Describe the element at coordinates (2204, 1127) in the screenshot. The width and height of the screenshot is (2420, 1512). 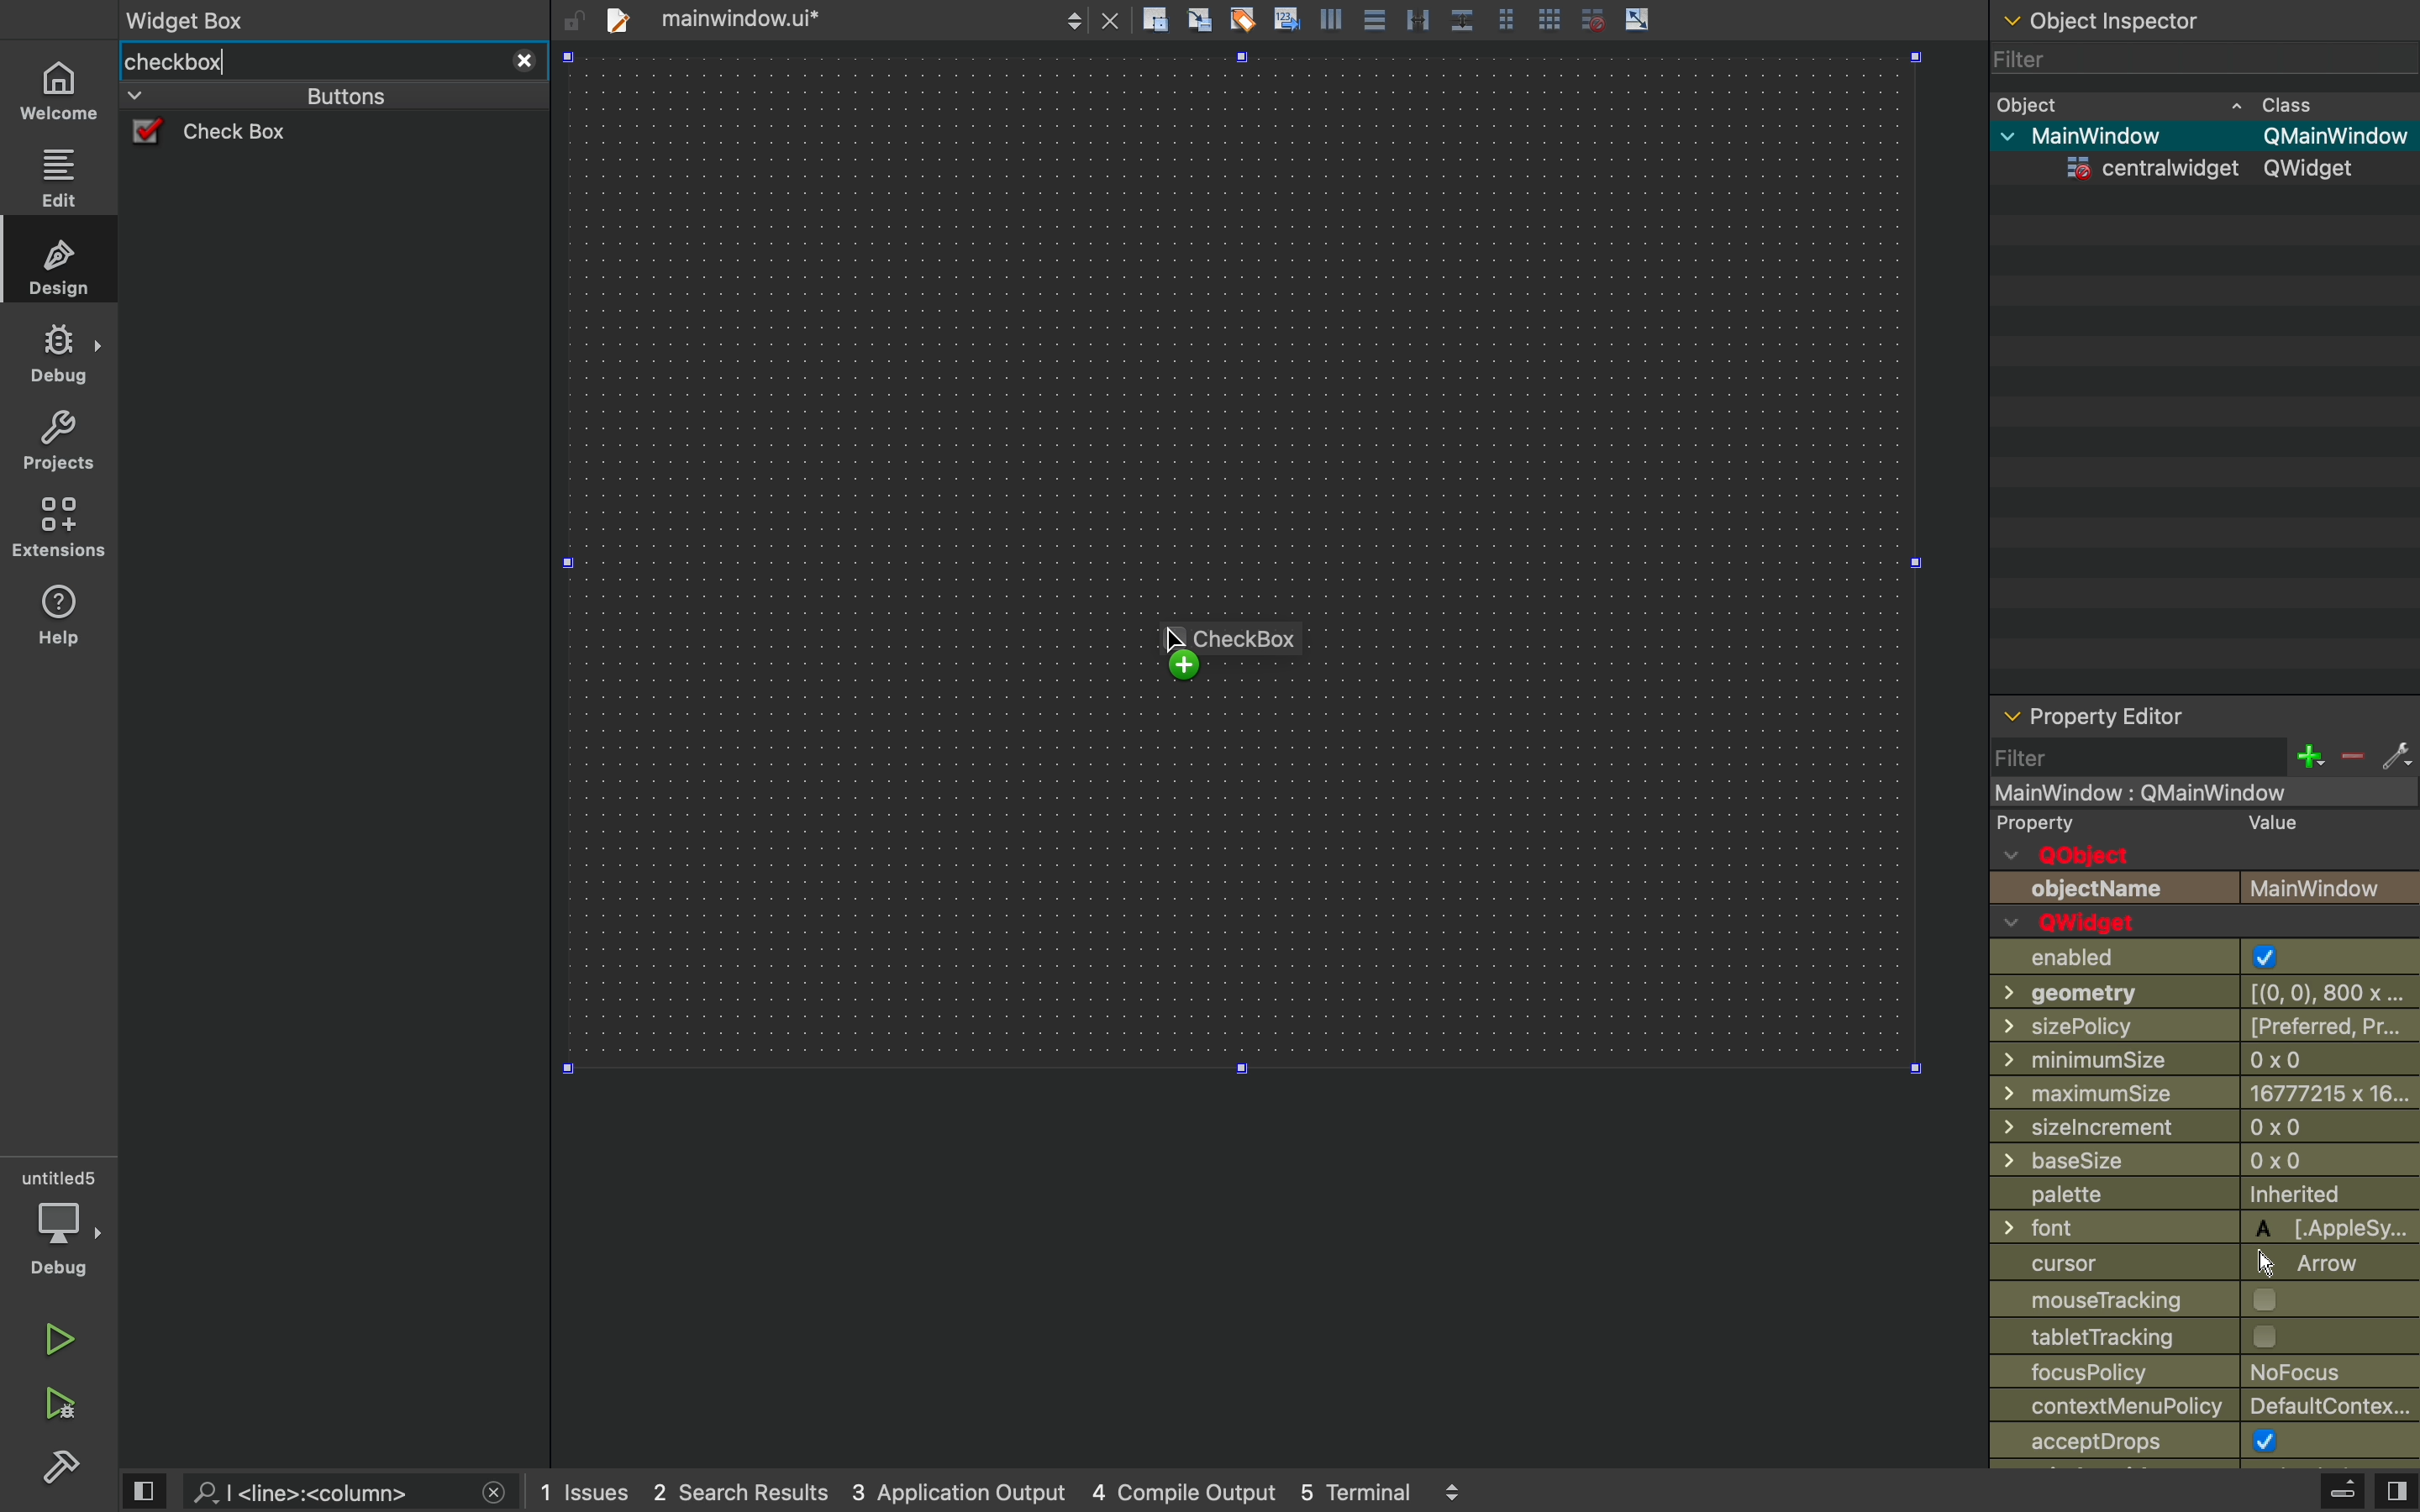
I see `size increment` at that location.